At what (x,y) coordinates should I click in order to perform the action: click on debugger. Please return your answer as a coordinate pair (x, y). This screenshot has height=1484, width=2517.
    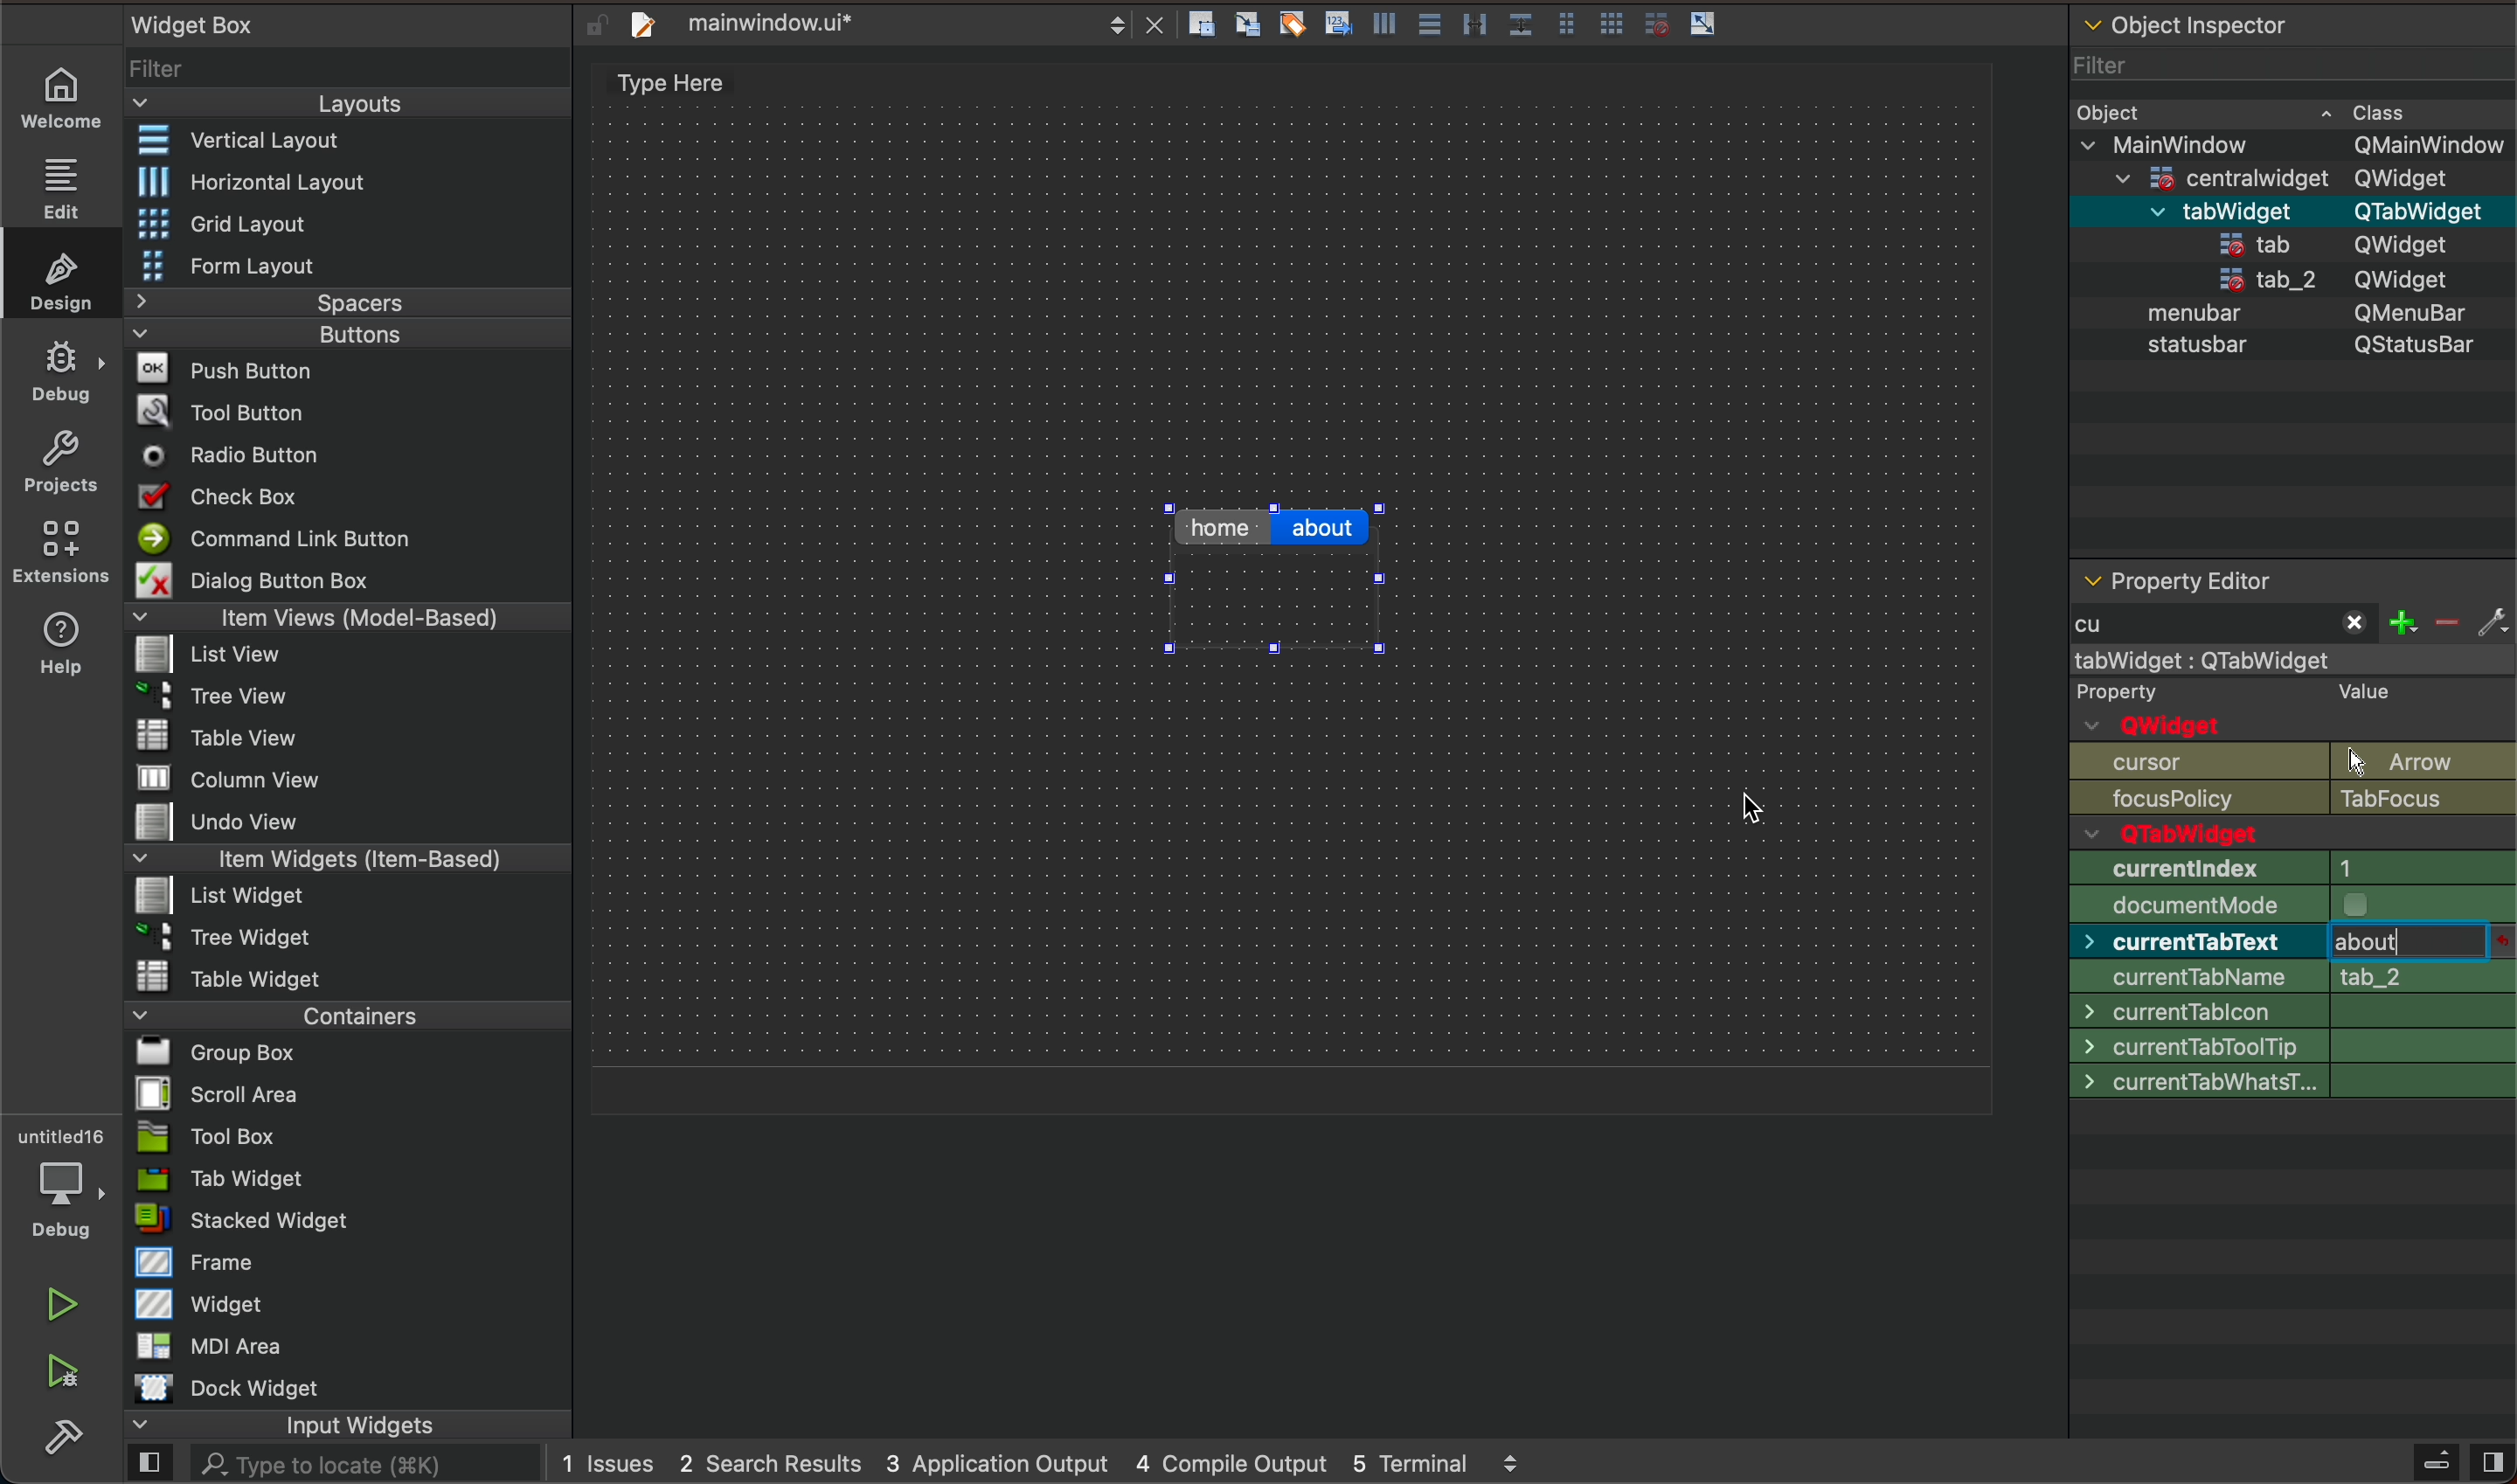
    Looking at the image, I should click on (56, 1177).